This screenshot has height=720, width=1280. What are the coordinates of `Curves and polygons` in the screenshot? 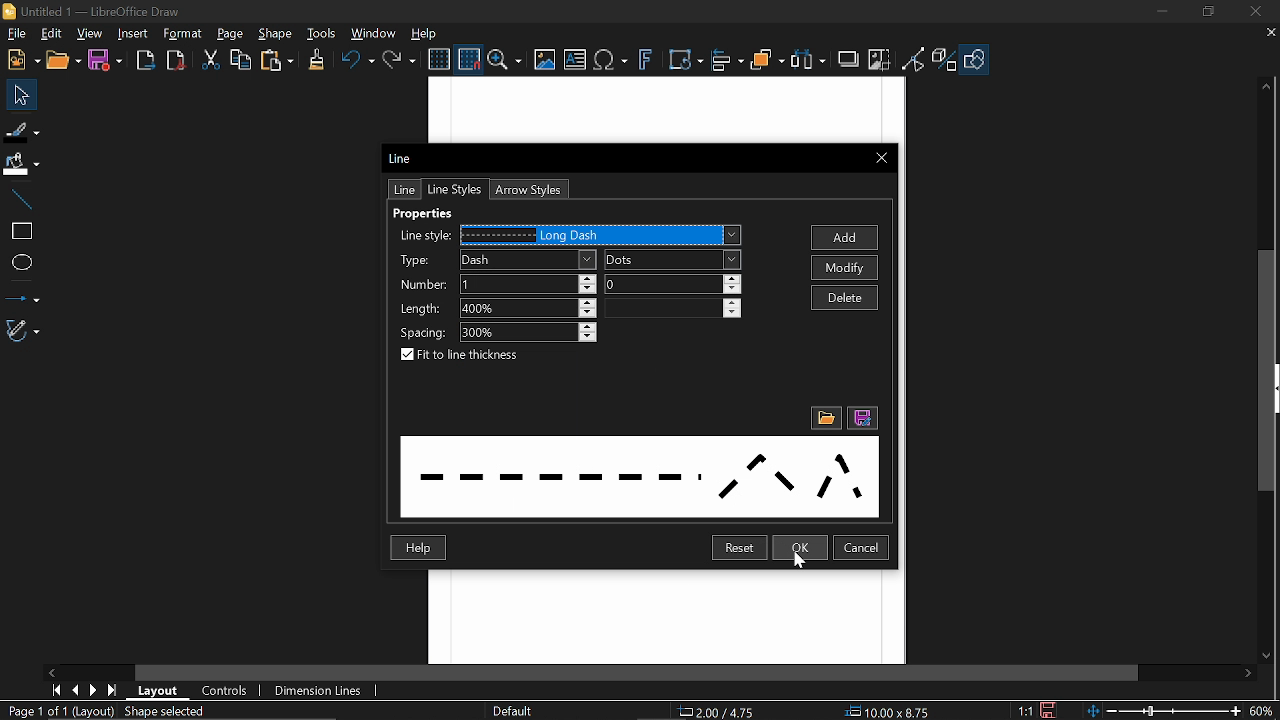 It's located at (23, 331).